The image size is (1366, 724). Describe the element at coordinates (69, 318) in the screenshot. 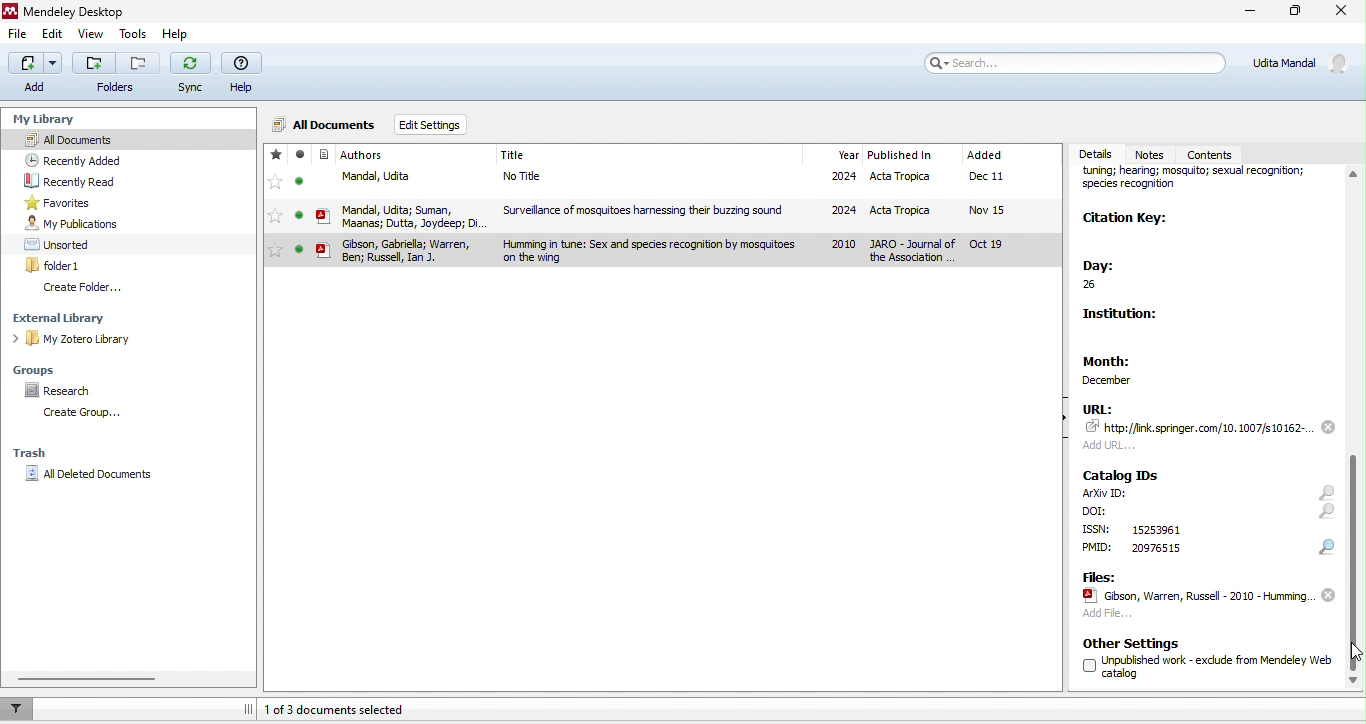

I see `external library` at that location.